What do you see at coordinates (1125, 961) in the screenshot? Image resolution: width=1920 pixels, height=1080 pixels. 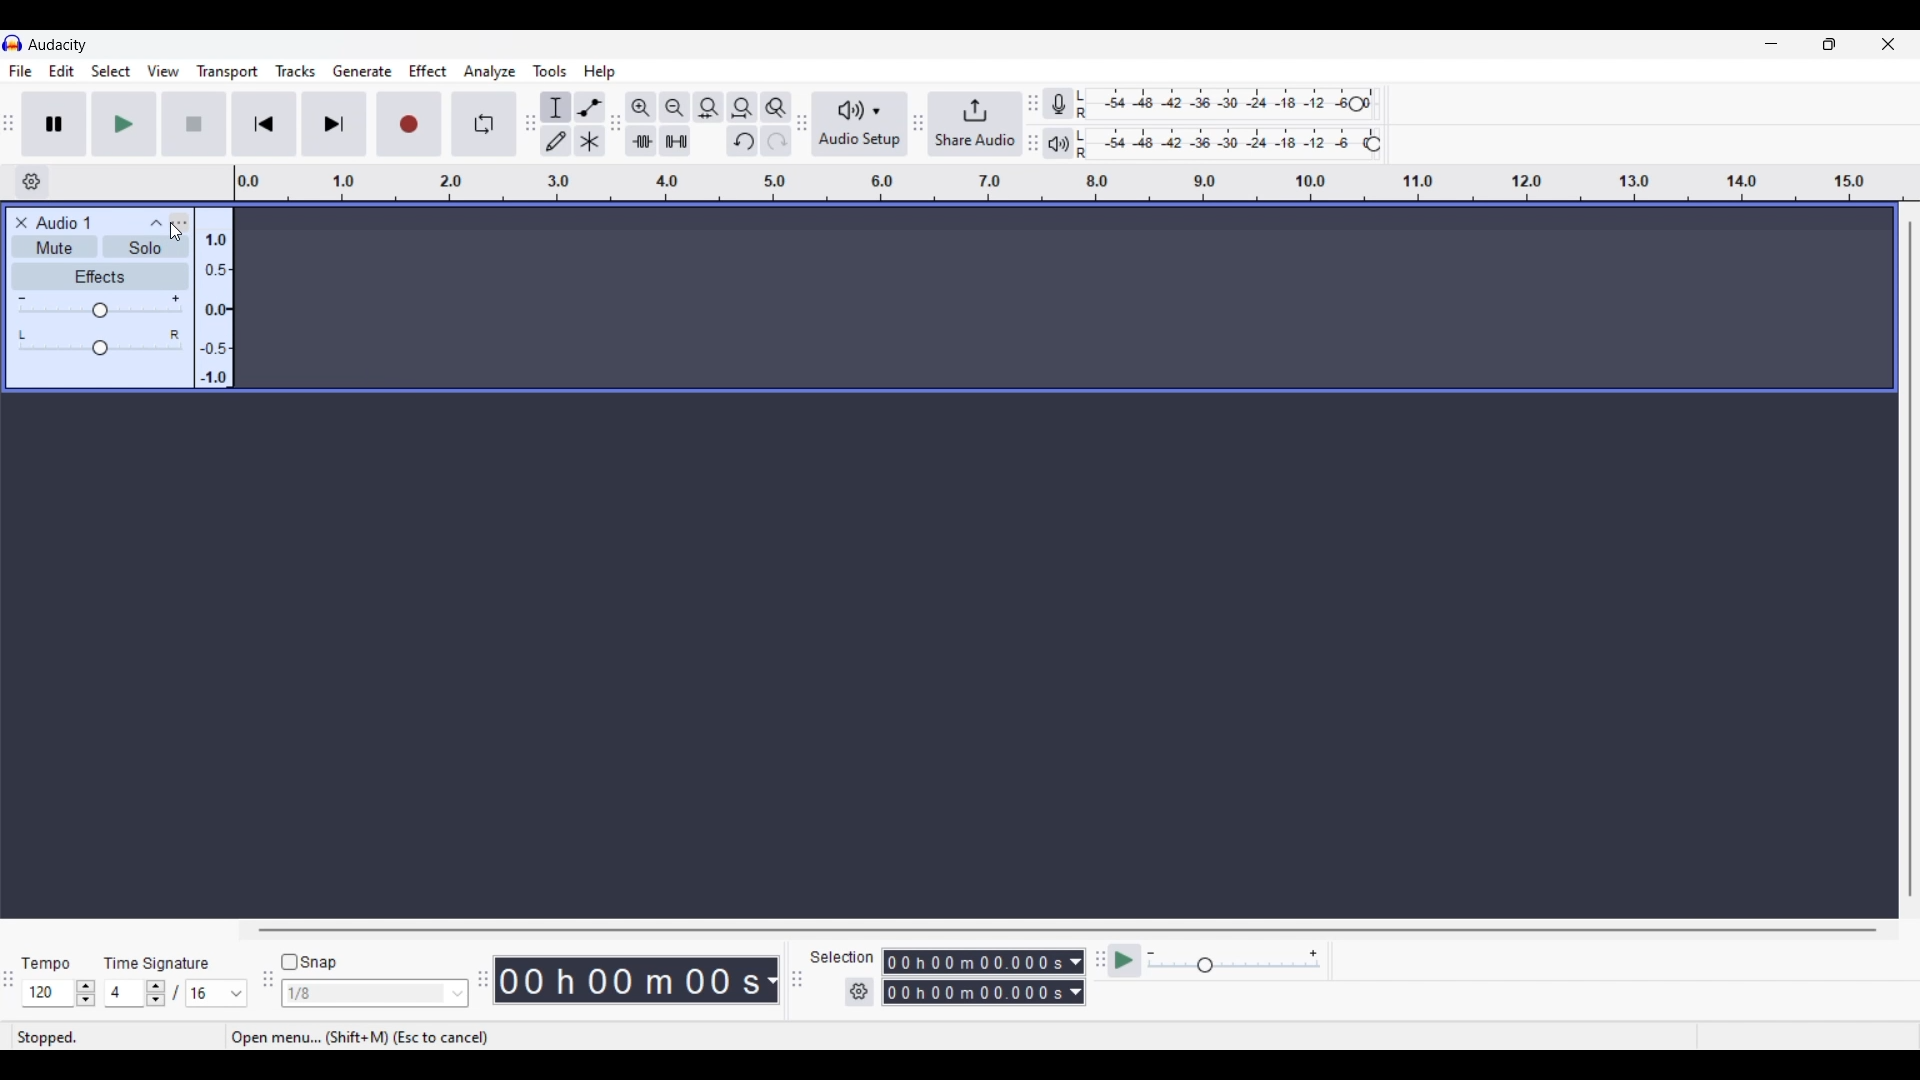 I see `Play-at-speed/Play-at-speed oncce` at bounding box center [1125, 961].